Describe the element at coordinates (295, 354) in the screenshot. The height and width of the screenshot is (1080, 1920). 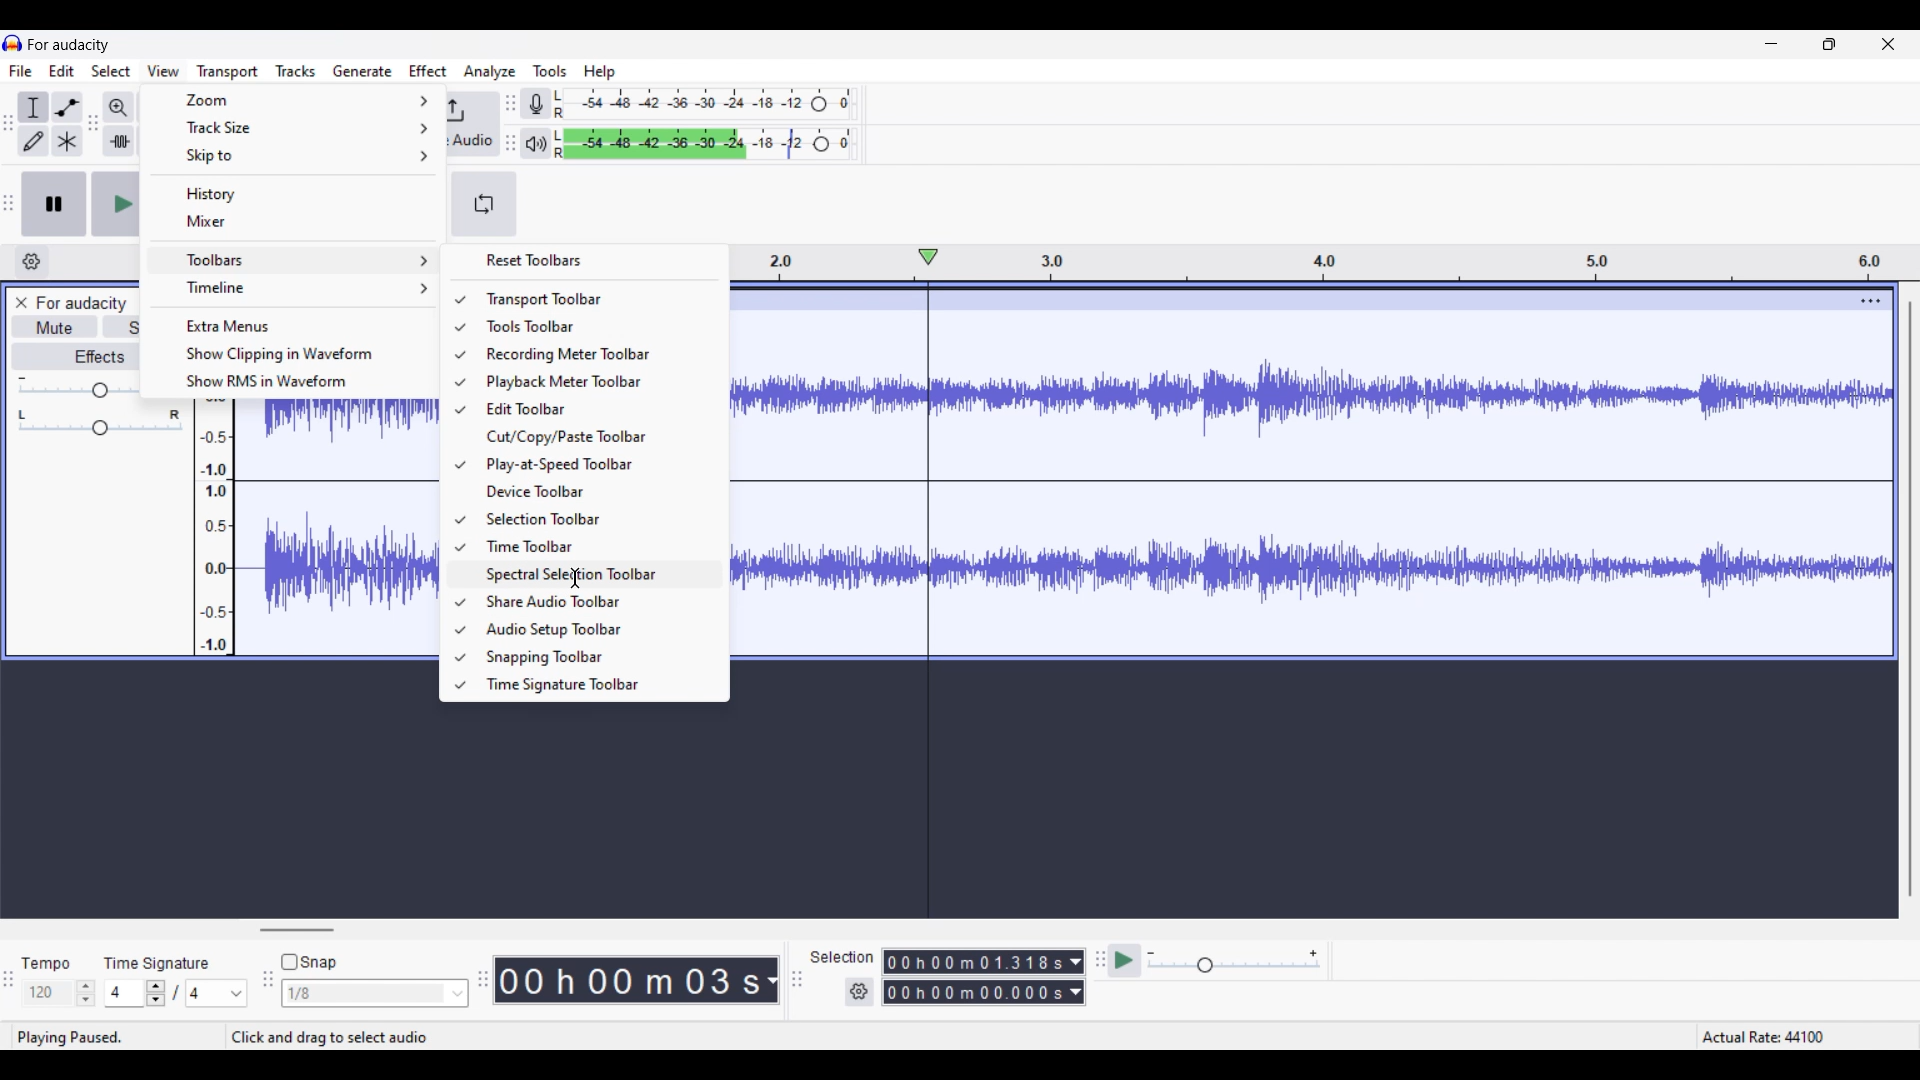
I see `Show clipping in waveform` at that location.